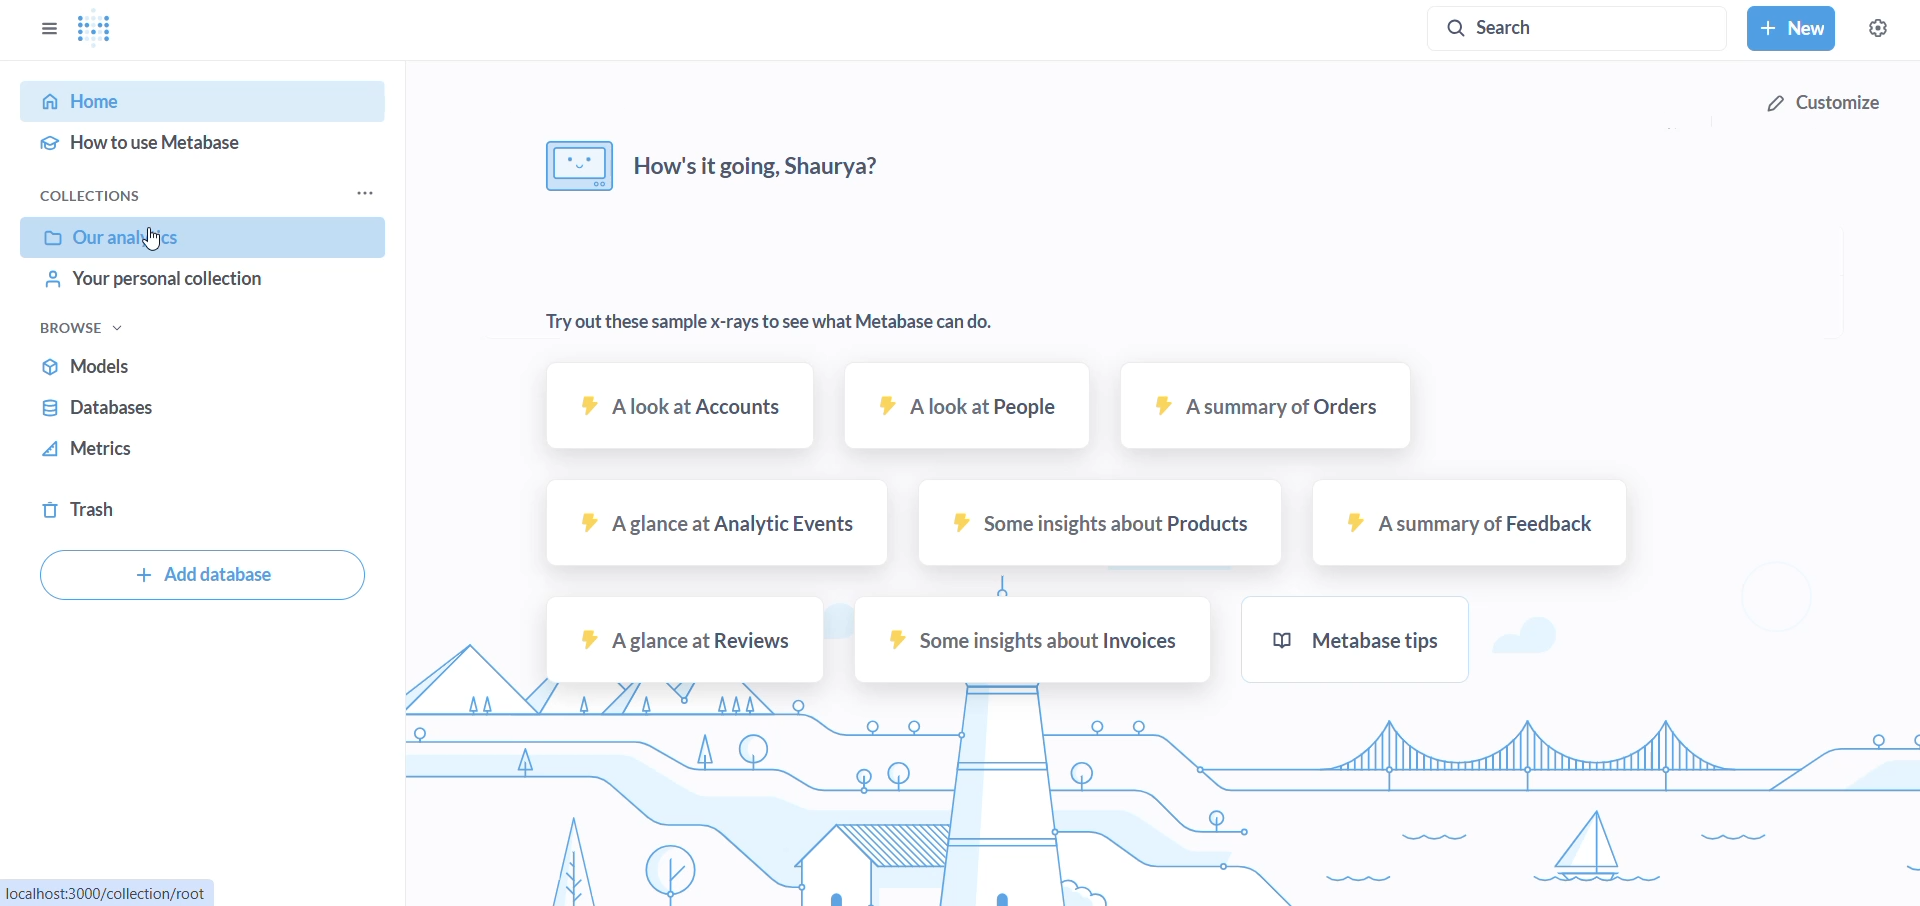  What do you see at coordinates (716, 525) in the screenshot?
I see `A glance at Analytic events sample` at bounding box center [716, 525].